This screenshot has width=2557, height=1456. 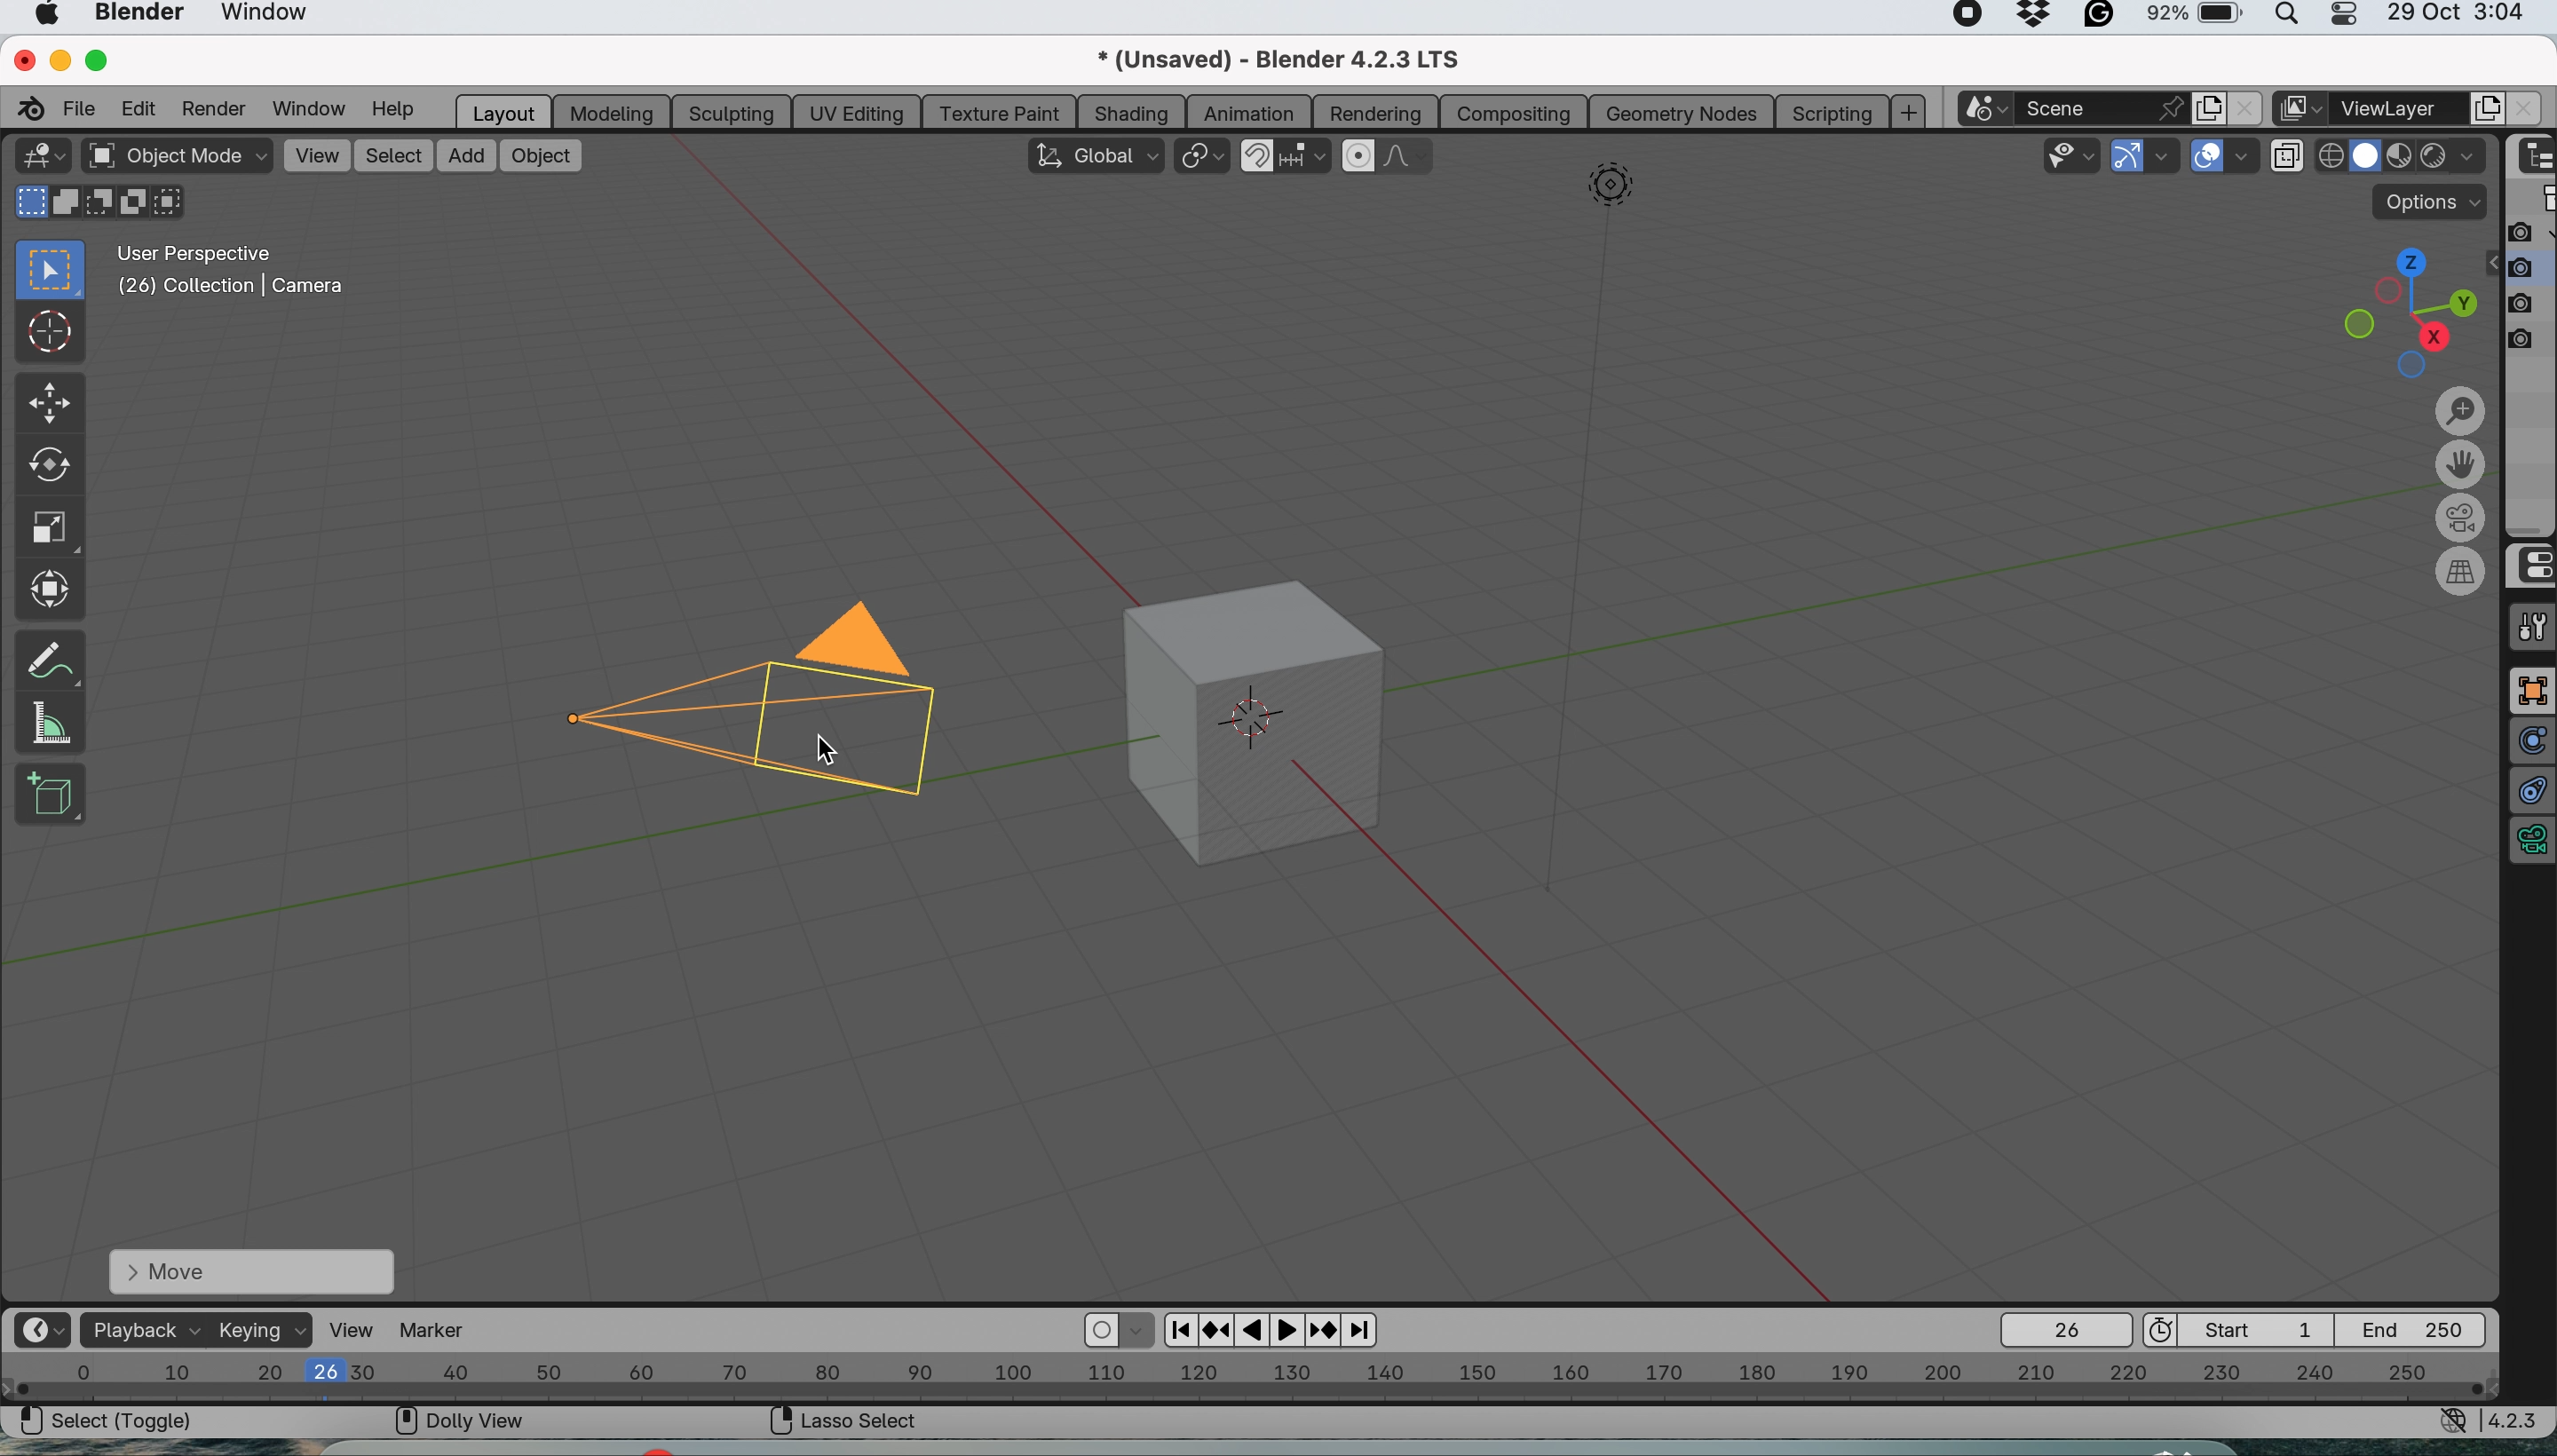 I want to click on battery- 92%, so click(x=2205, y=19).